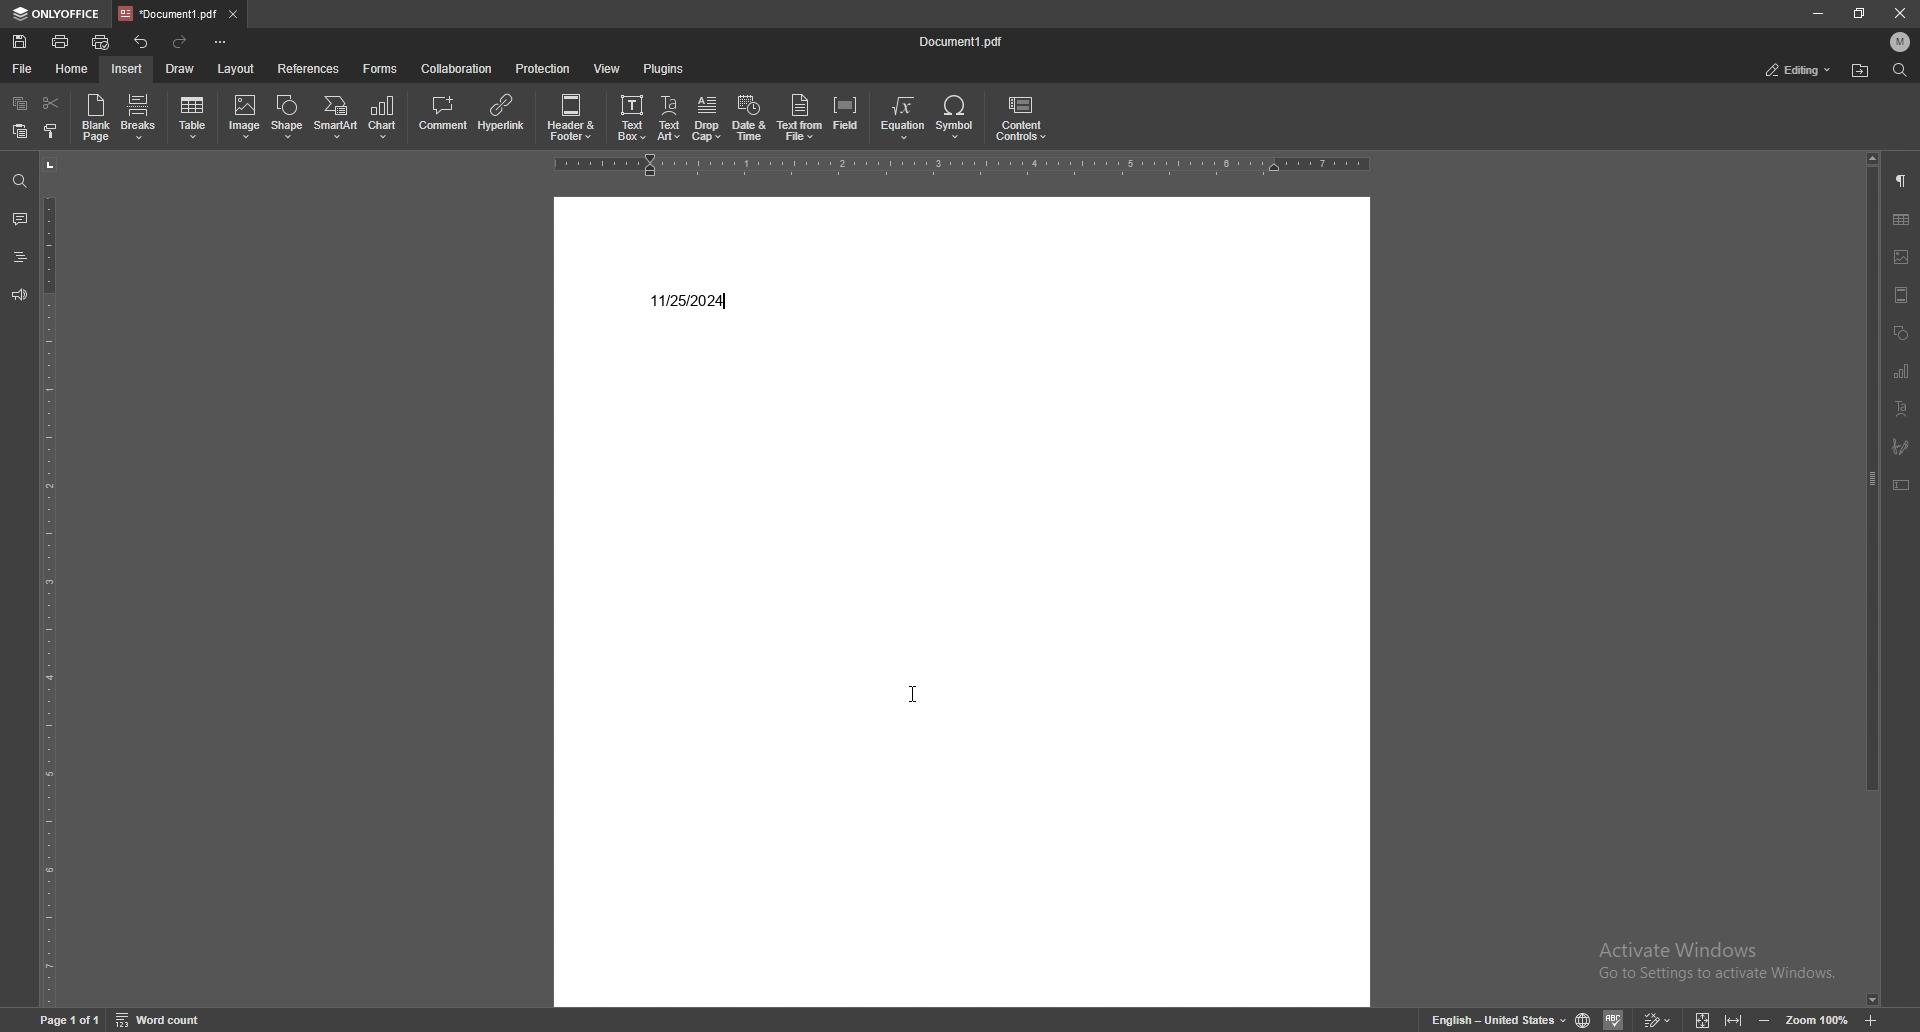 This screenshot has height=1032, width=1920. What do you see at coordinates (544, 68) in the screenshot?
I see `protection` at bounding box center [544, 68].